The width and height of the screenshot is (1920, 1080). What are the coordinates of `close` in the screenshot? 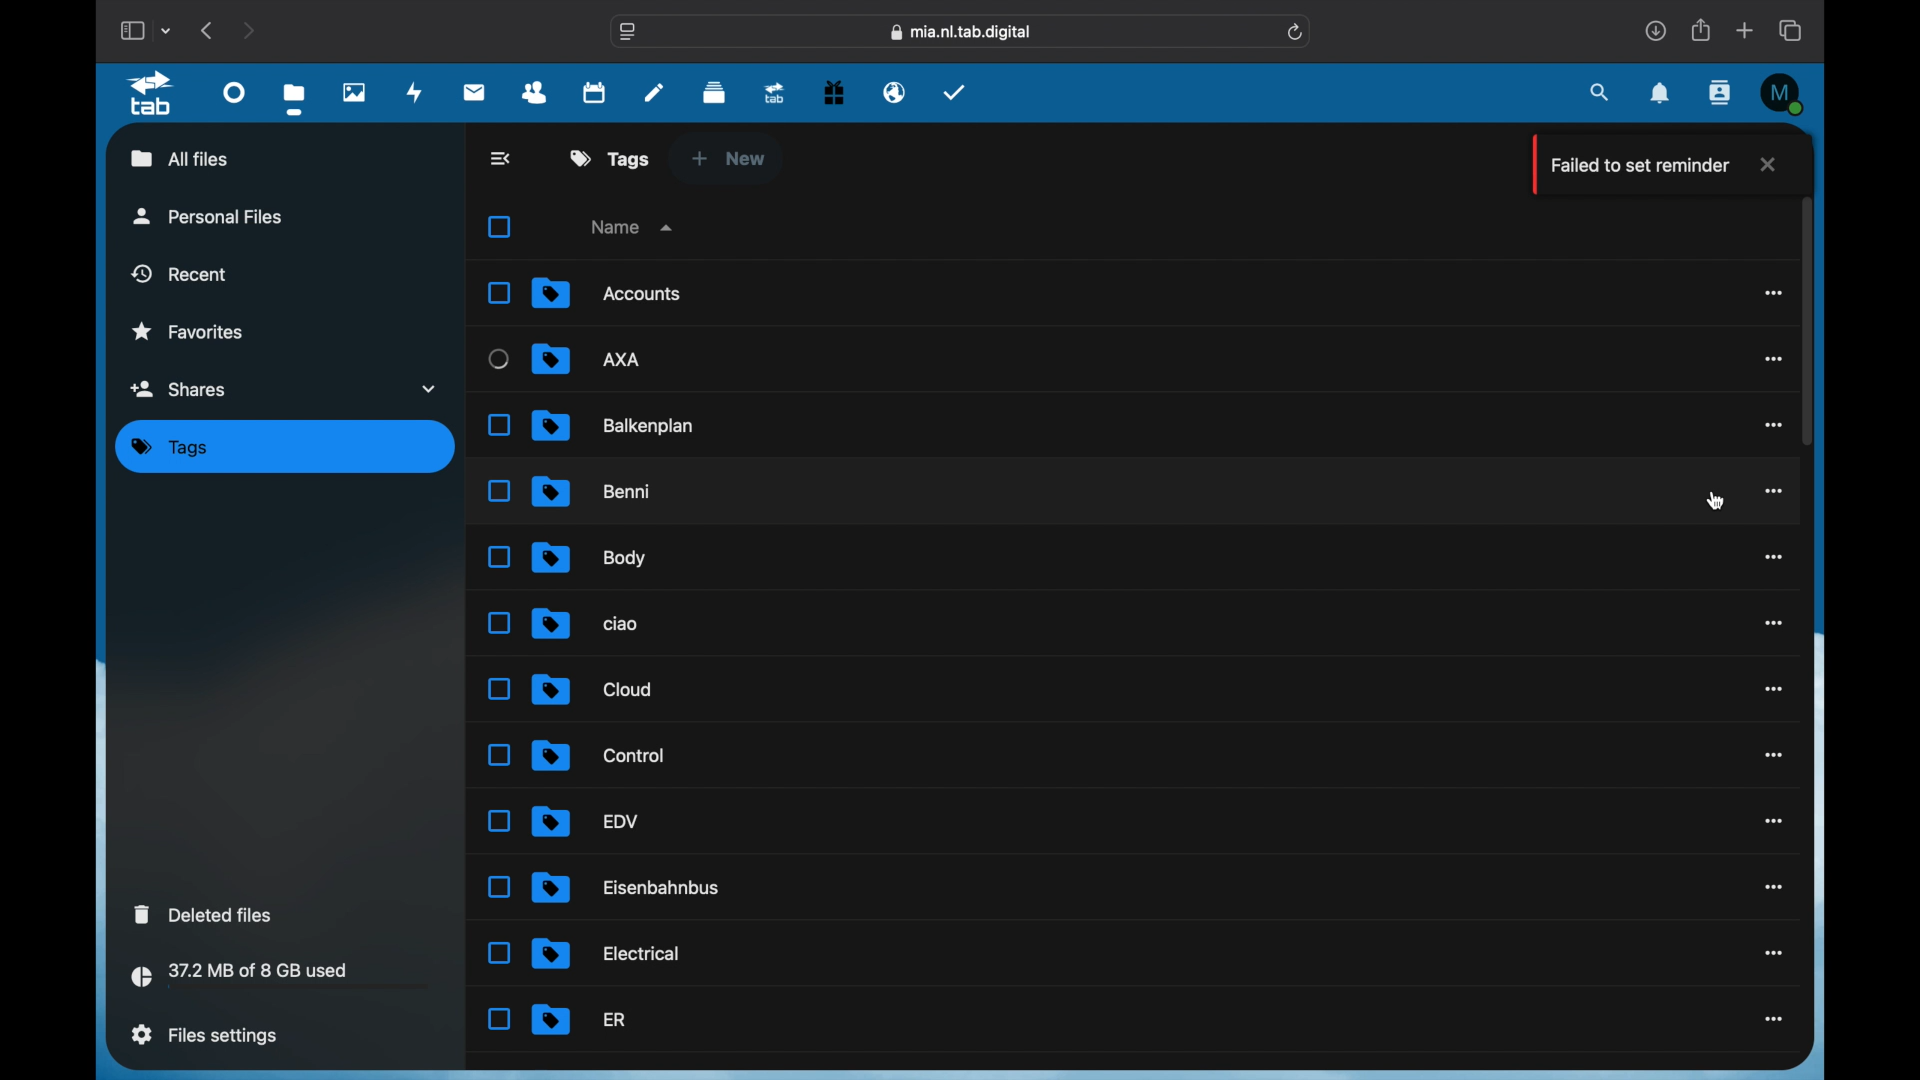 It's located at (1766, 163).